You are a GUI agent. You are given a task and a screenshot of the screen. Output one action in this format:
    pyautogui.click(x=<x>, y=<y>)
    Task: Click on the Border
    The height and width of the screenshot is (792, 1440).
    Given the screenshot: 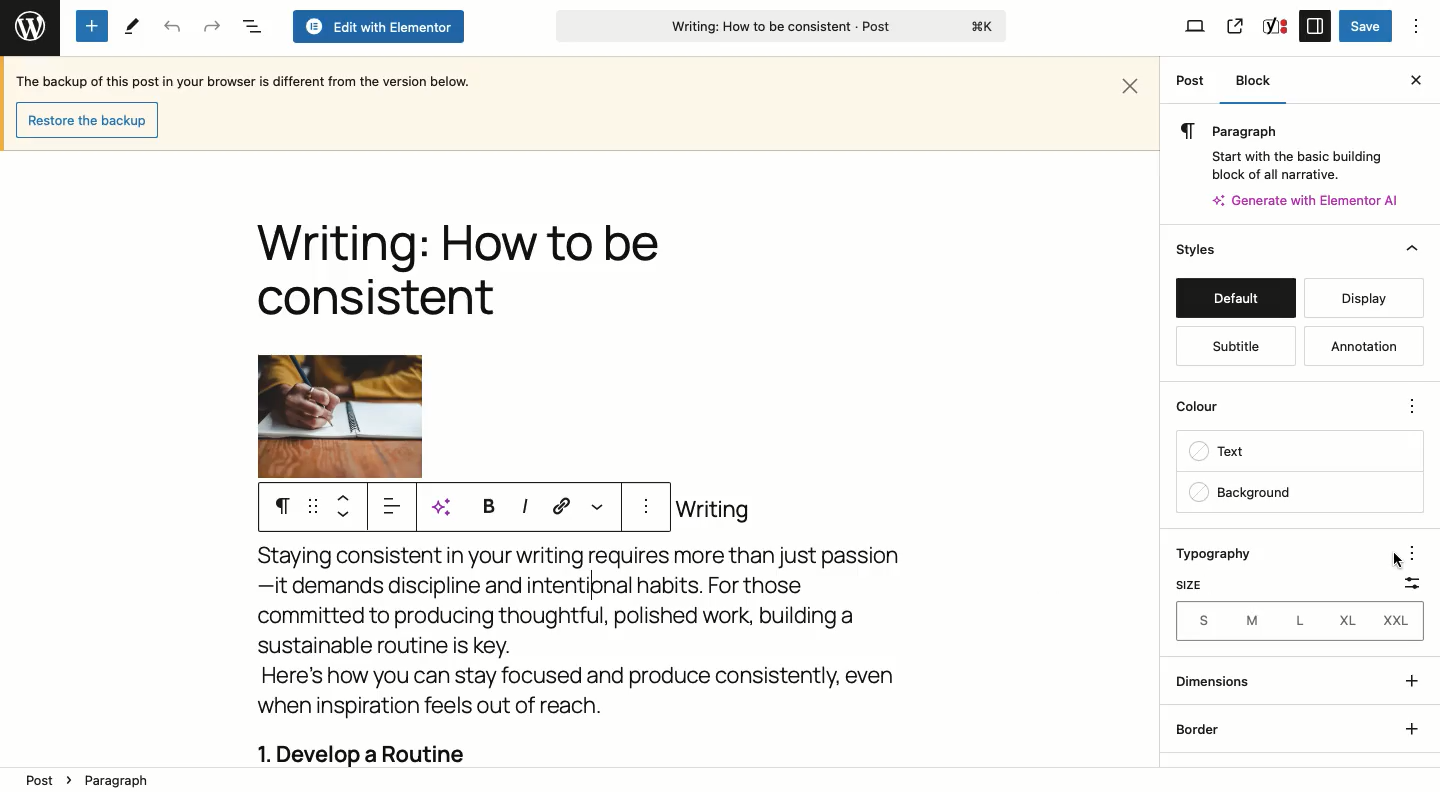 What is the action you would take?
    pyautogui.click(x=1206, y=730)
    